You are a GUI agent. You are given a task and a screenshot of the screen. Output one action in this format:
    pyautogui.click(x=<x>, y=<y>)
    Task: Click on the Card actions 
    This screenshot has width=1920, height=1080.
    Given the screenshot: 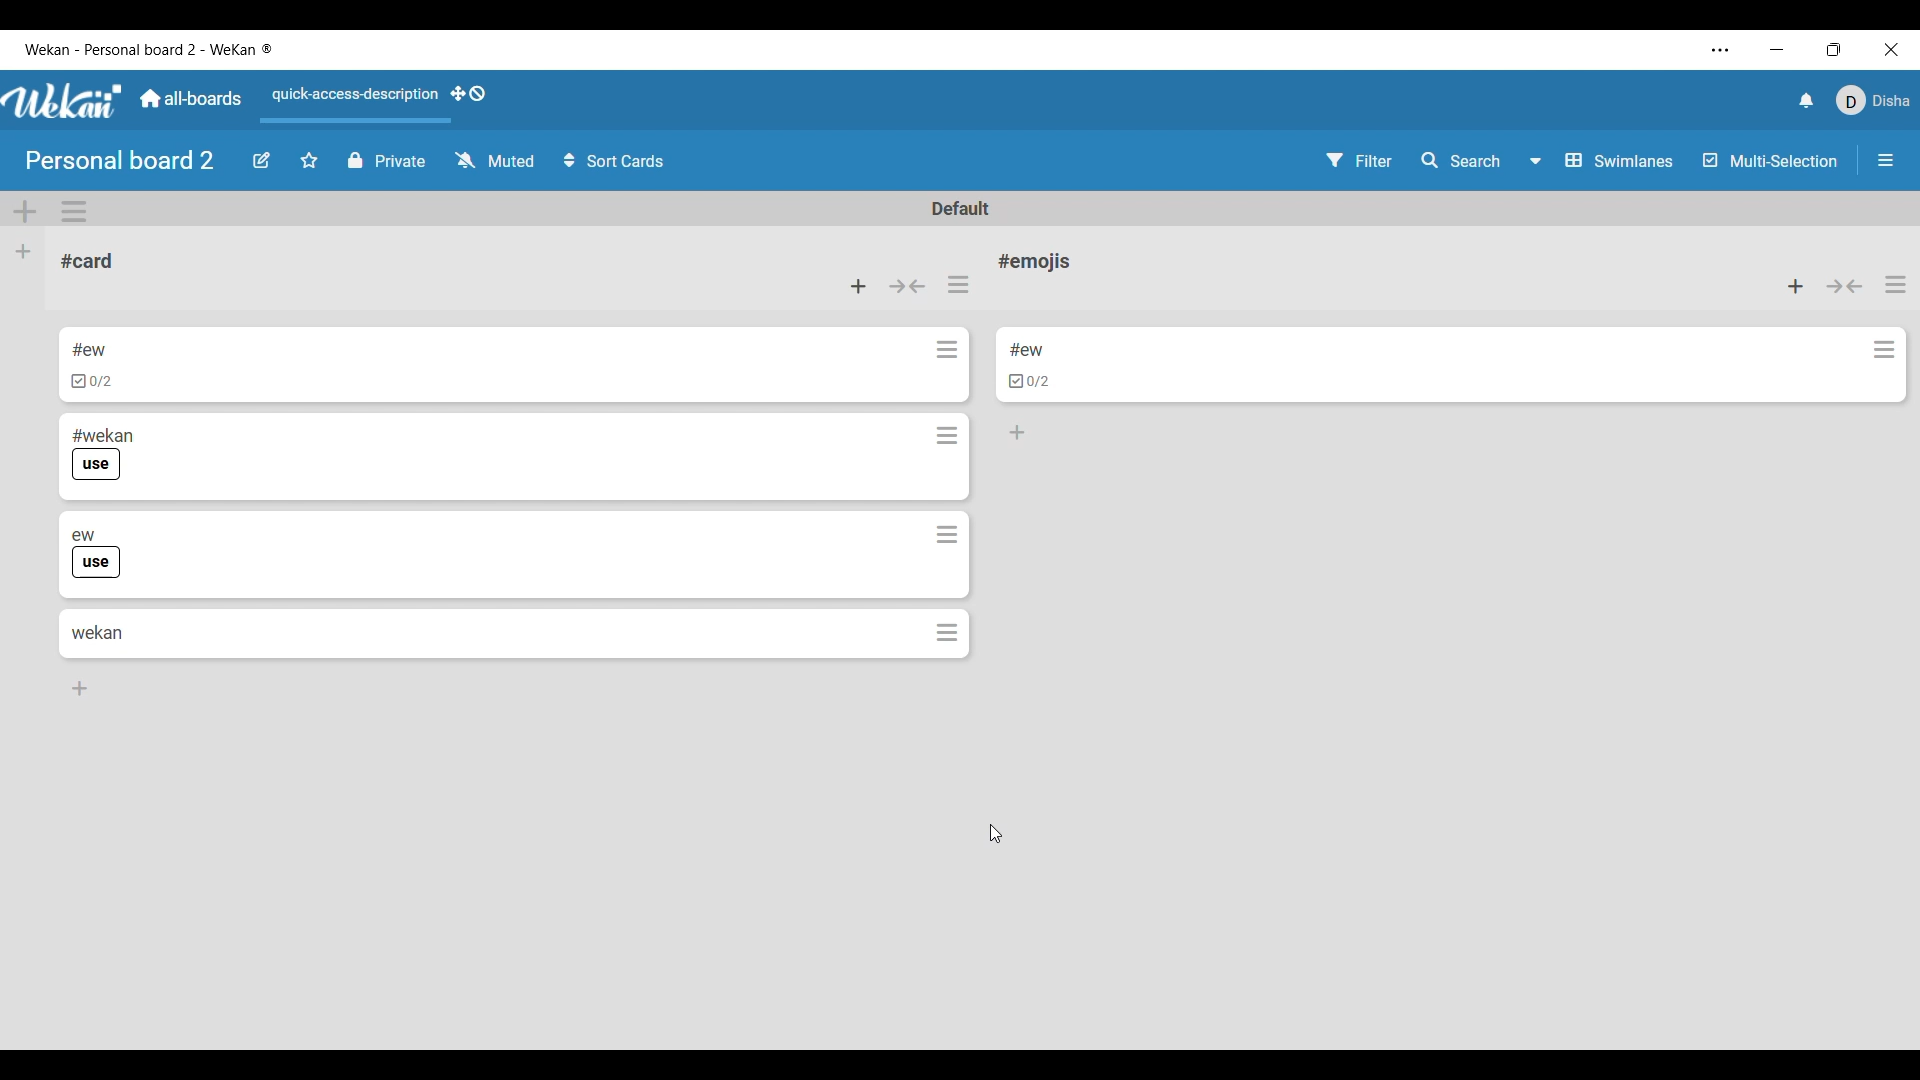 What is the action you would take?
    pyautogui.click(x=947, y=432)
    